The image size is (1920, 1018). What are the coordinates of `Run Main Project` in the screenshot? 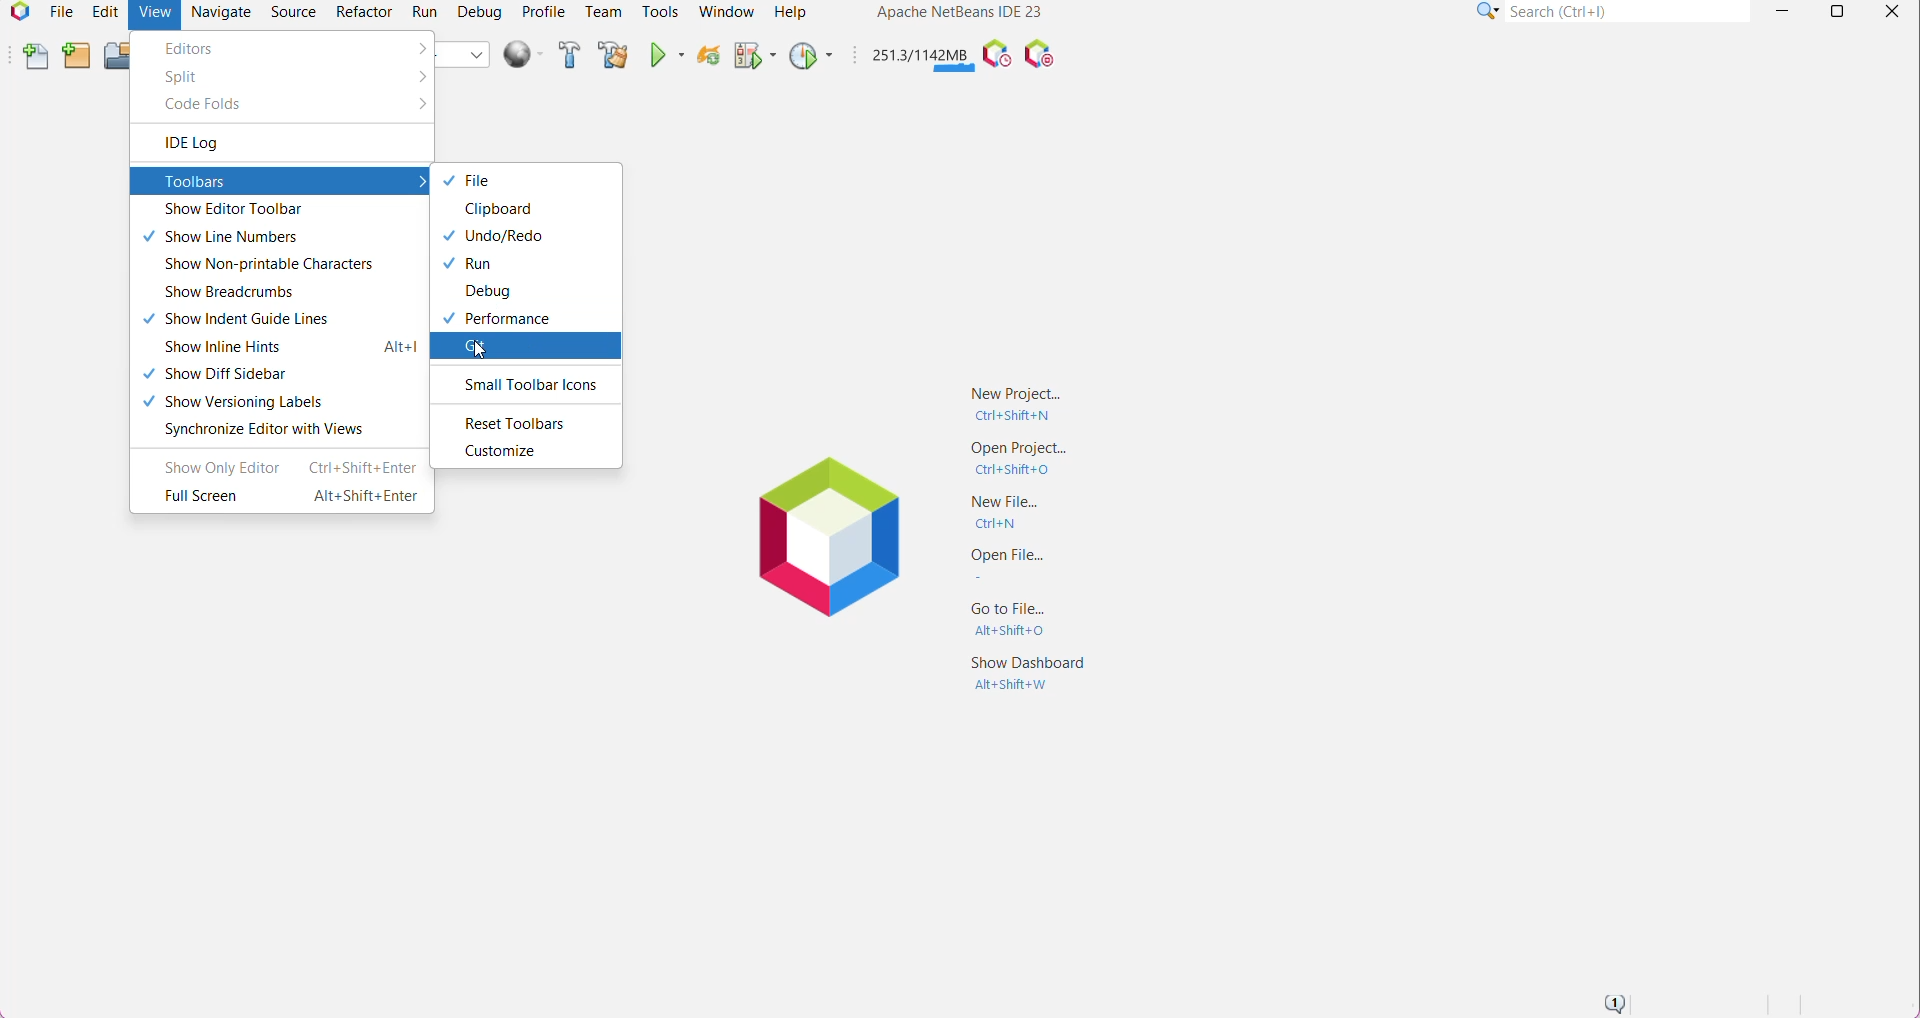 It's located at (665, 56).